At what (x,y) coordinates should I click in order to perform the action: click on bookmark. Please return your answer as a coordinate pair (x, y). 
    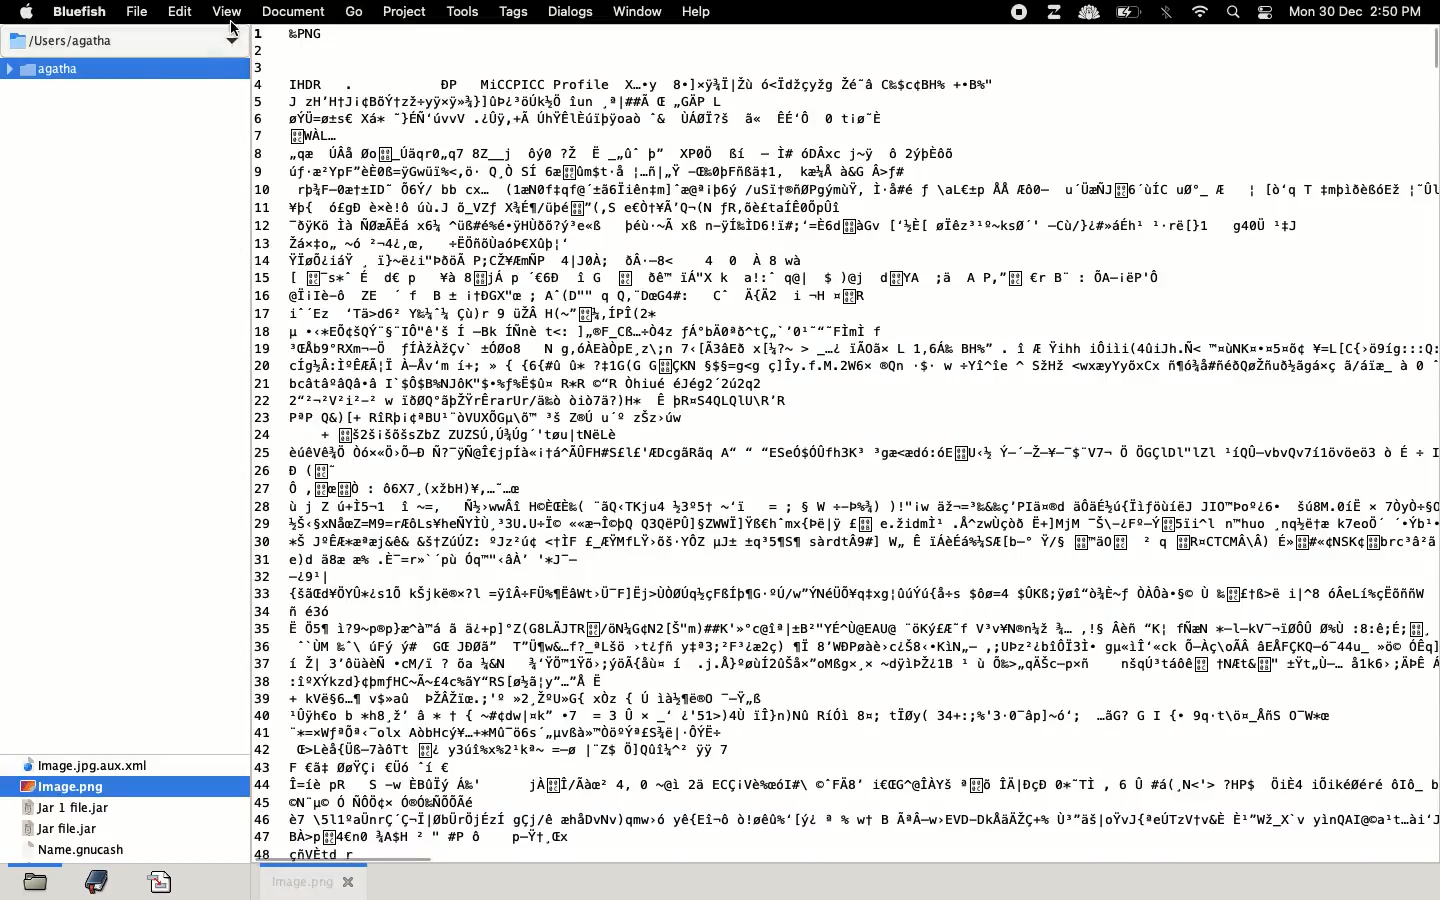
    Looking at the image, I should click on (96, 881).